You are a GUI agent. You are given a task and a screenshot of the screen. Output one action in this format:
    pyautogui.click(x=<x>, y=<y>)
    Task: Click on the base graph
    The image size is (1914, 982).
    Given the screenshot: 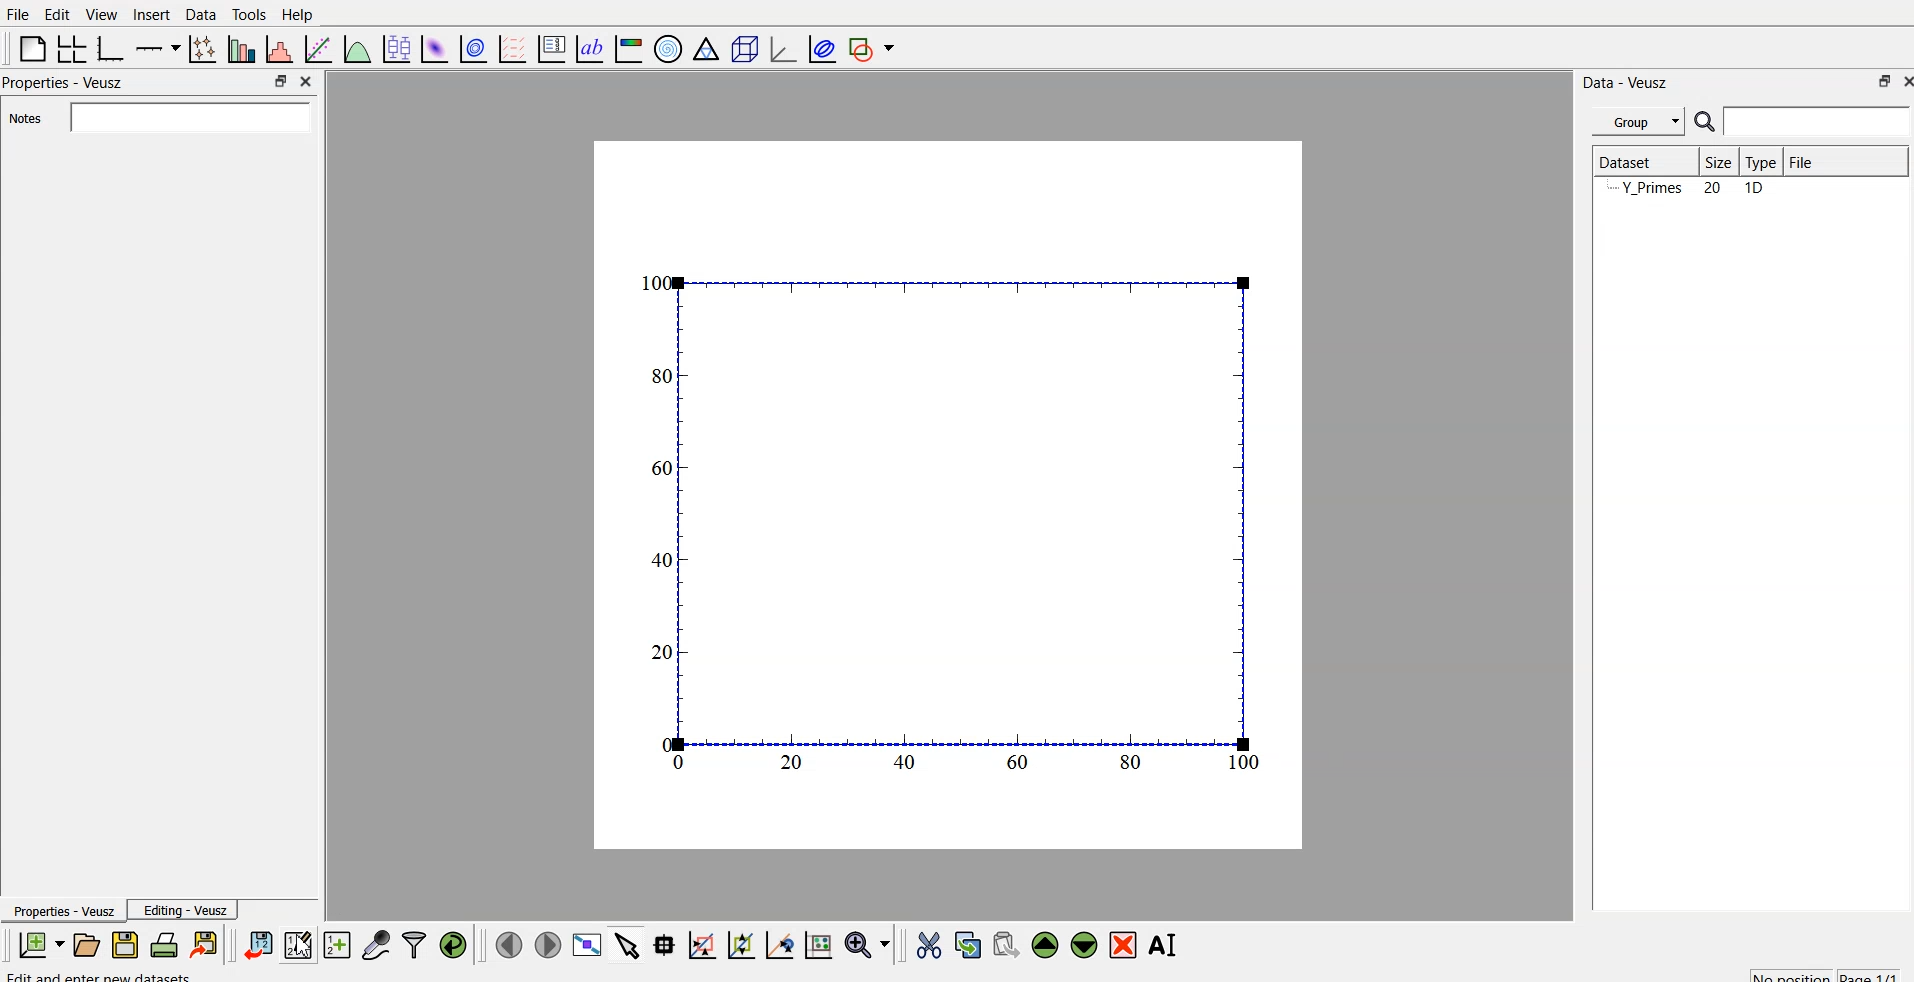 What is the action you would take?
    pyautogui.click(x=107, y=46)
    